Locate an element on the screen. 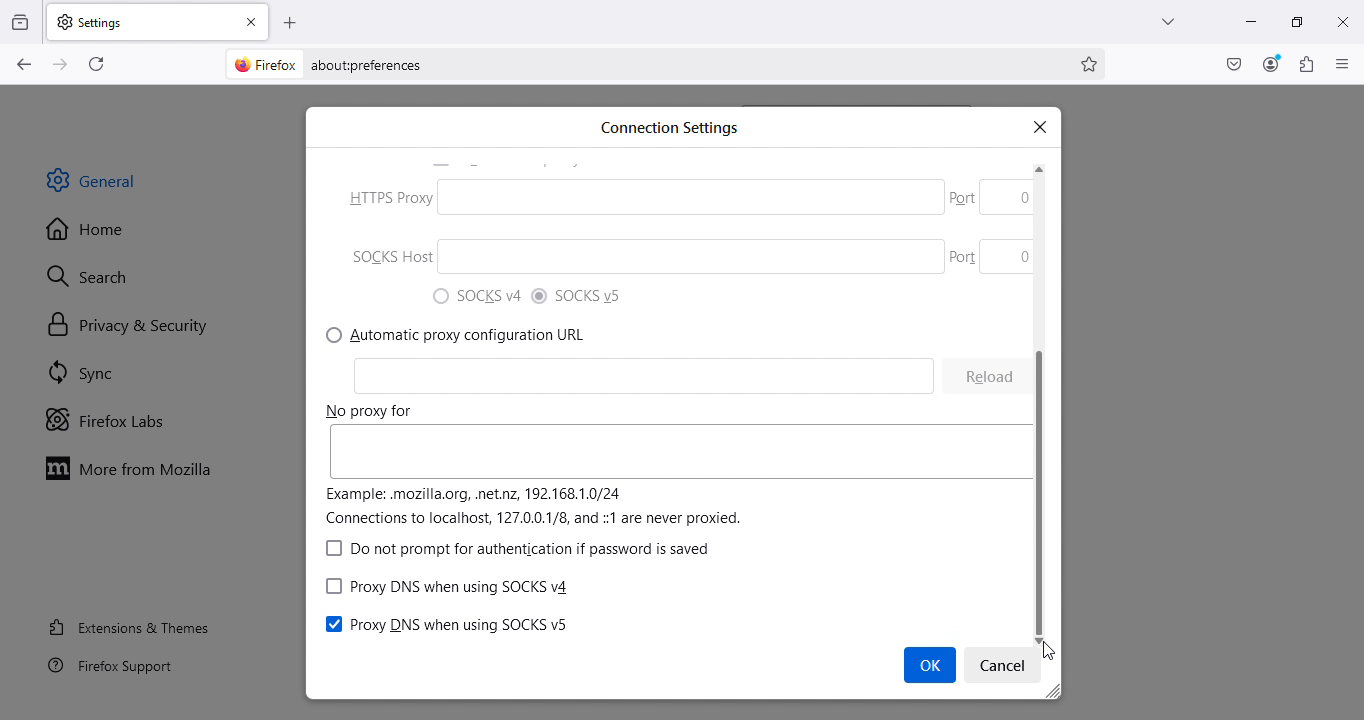  Close tab is located at coordinates (255, 21).